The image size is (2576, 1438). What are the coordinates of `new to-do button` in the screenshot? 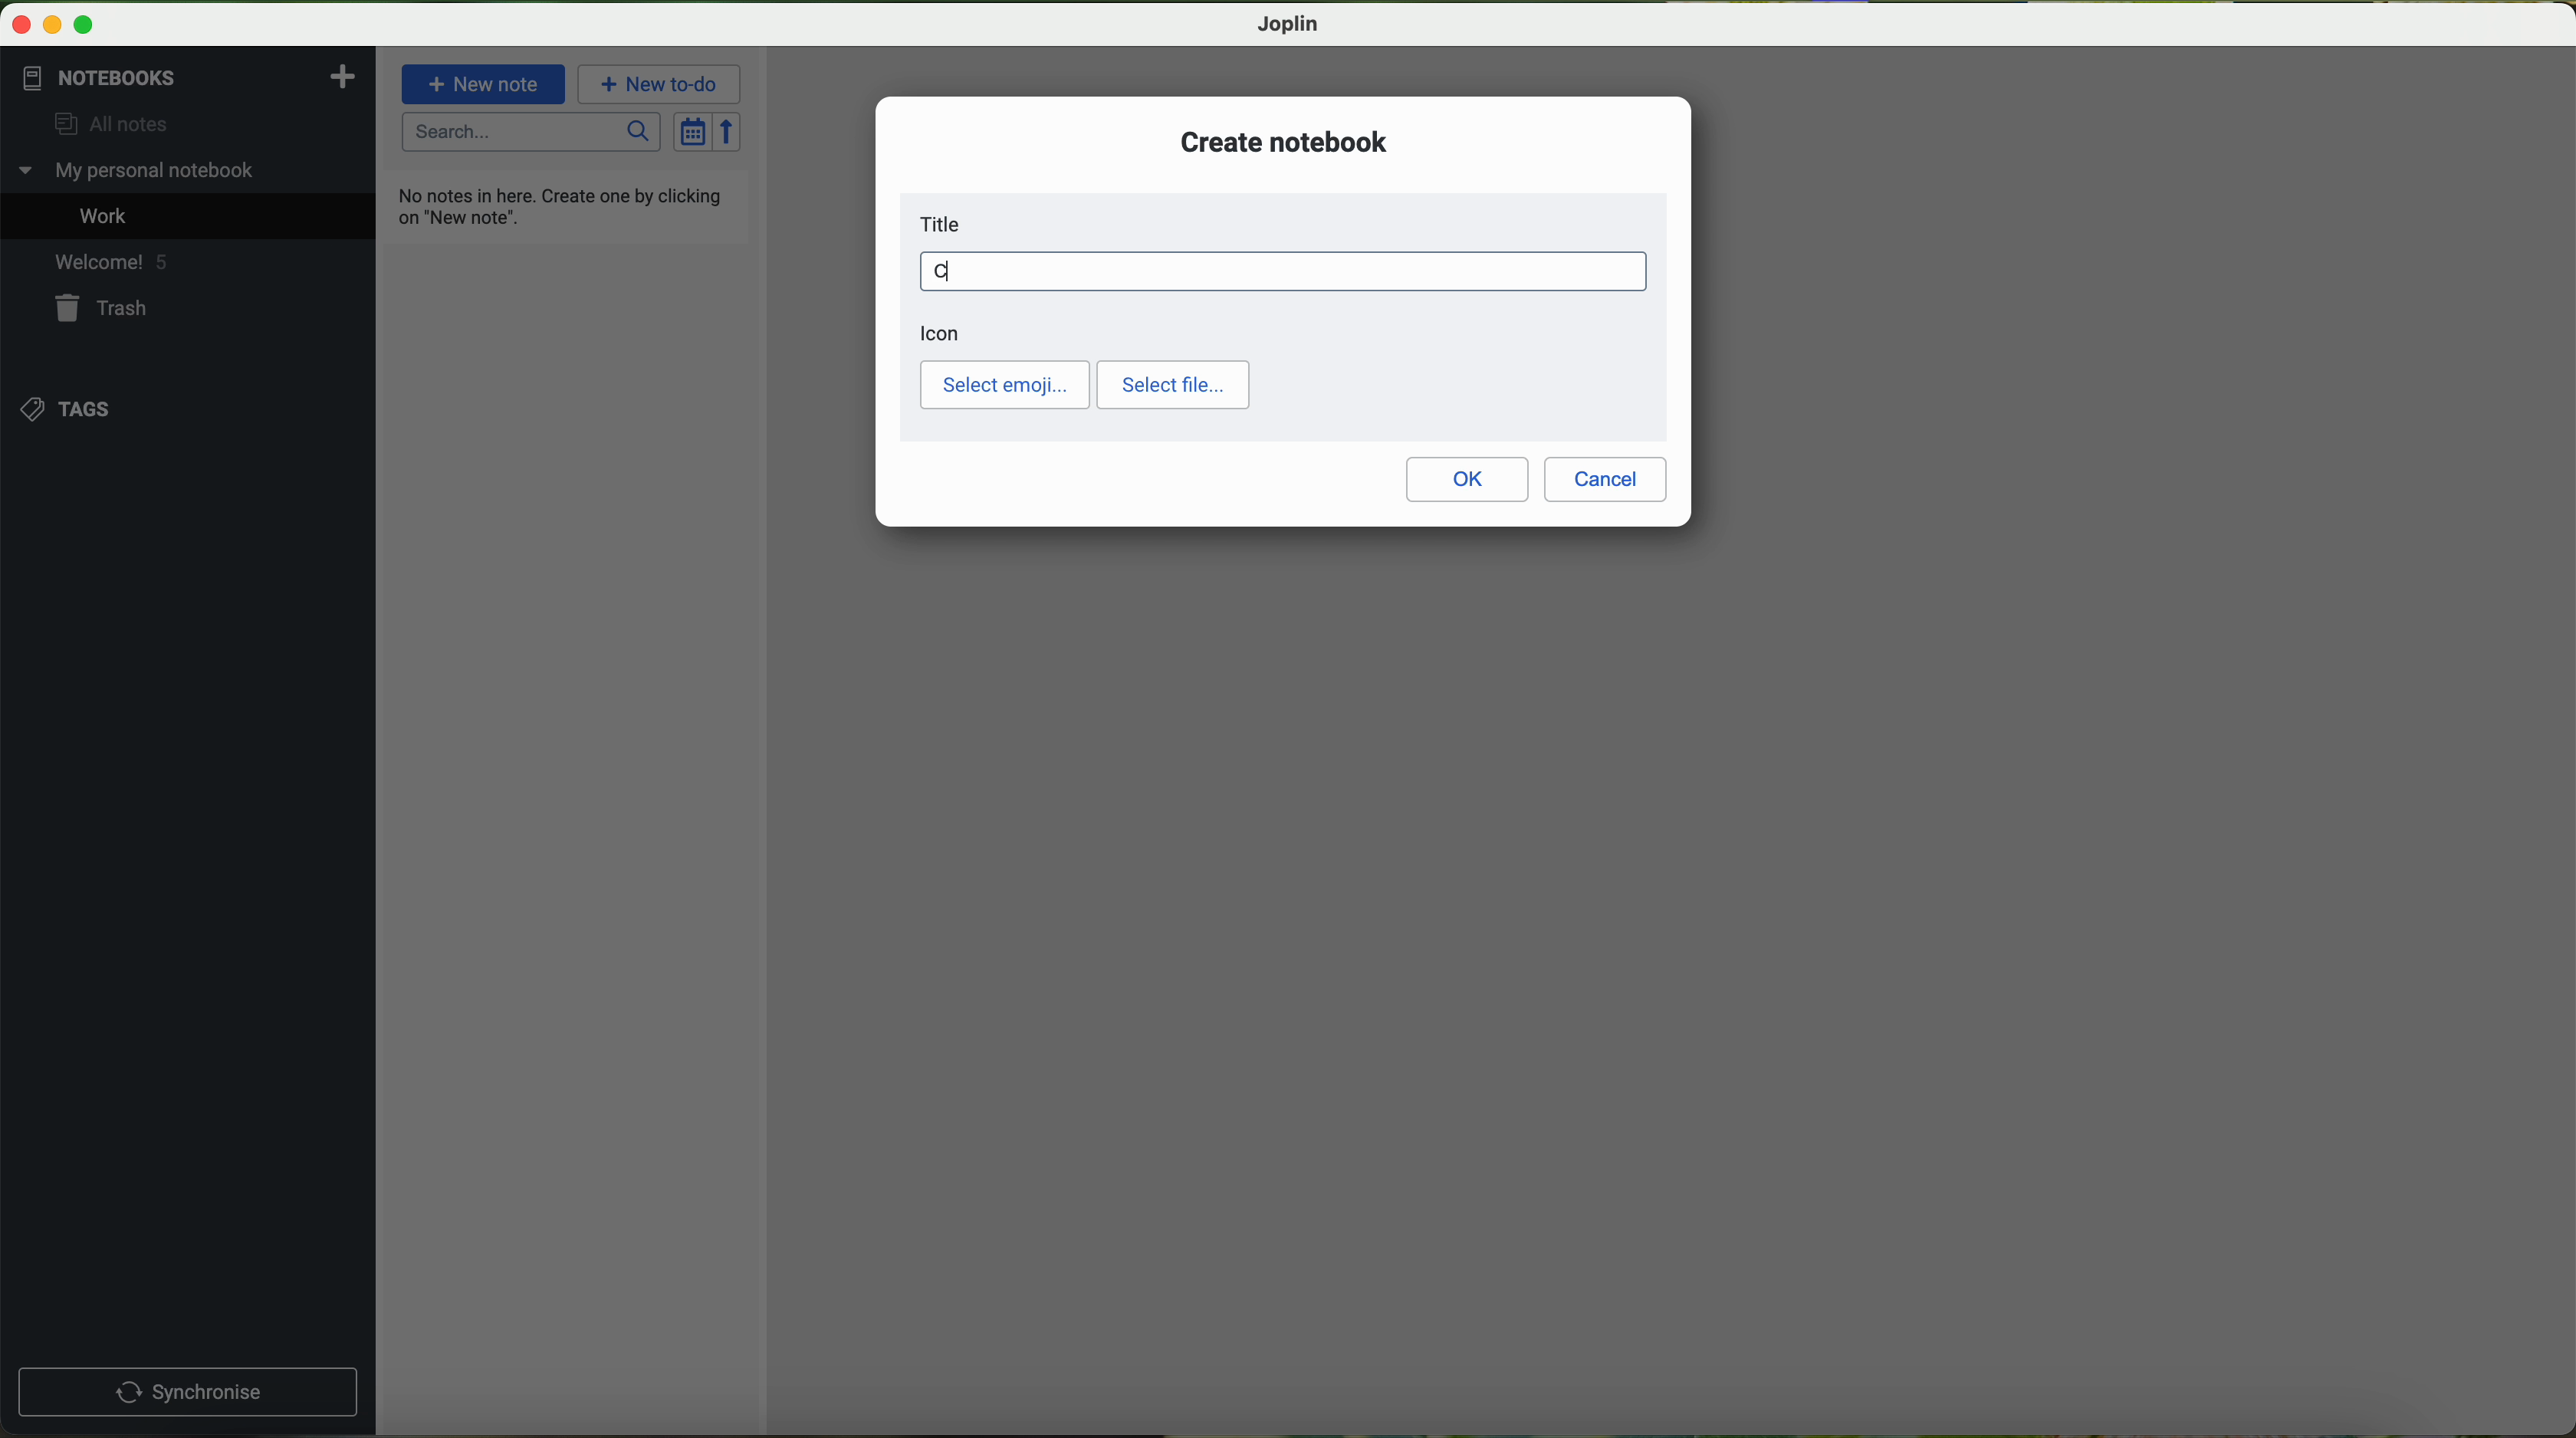 It's located at (662, 84).